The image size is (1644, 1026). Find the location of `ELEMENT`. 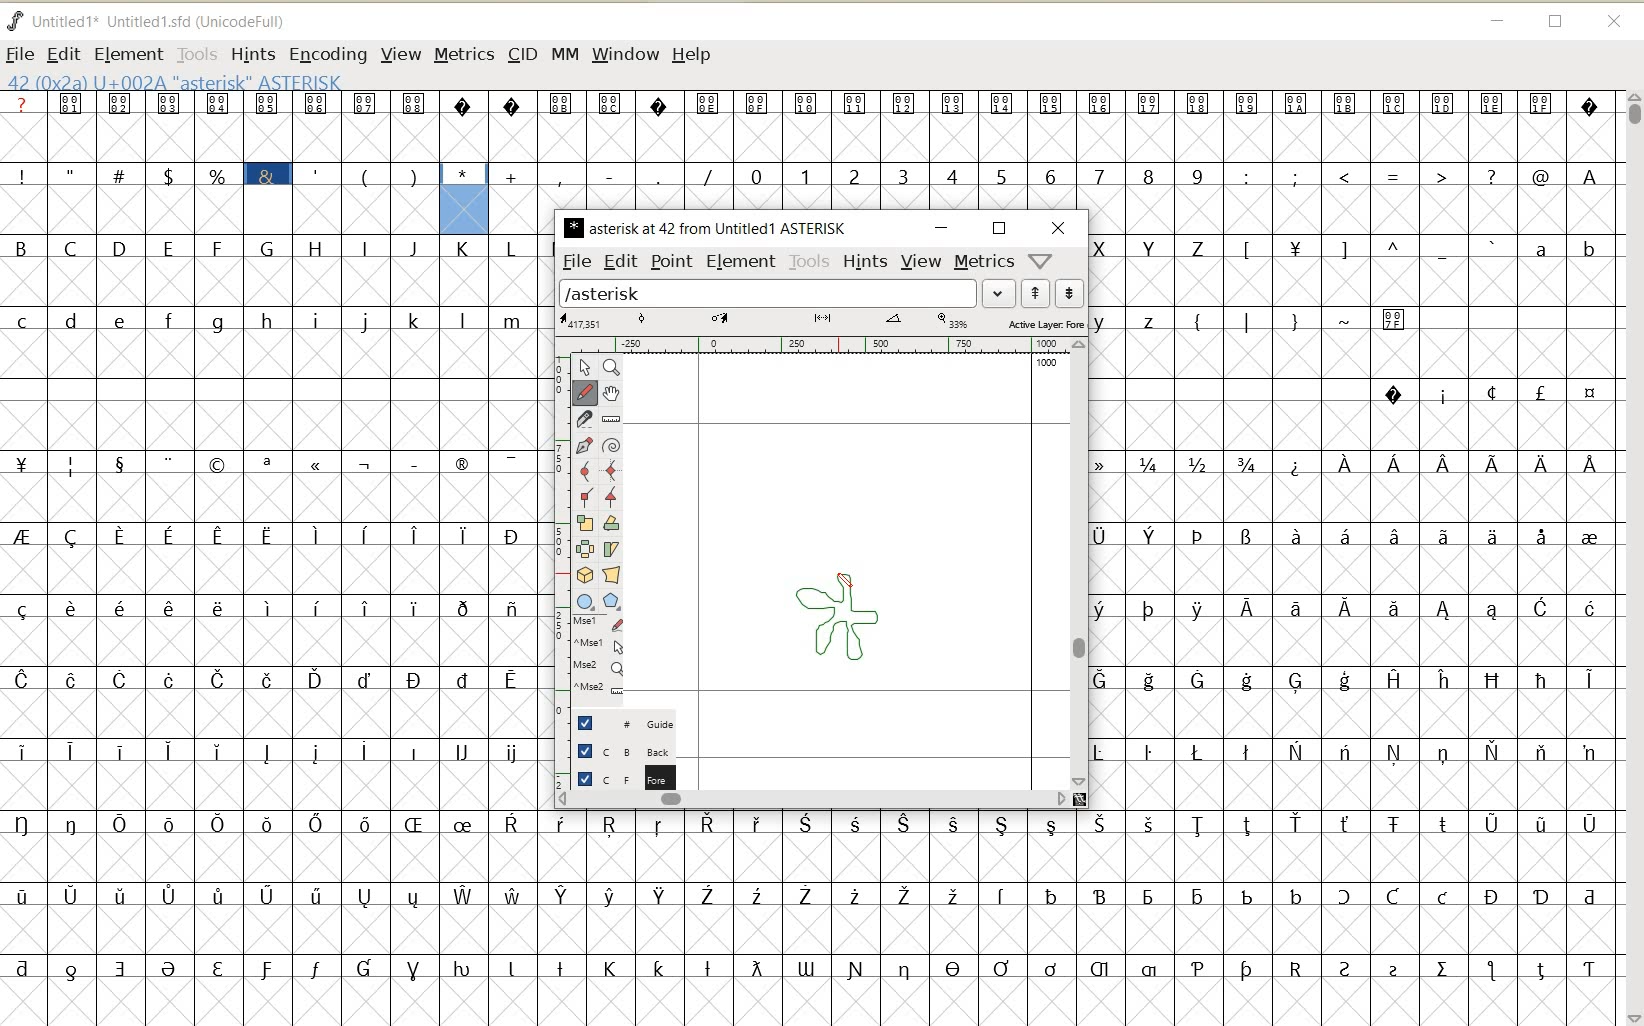

ELEMENT is located at coordinates (743, 262).